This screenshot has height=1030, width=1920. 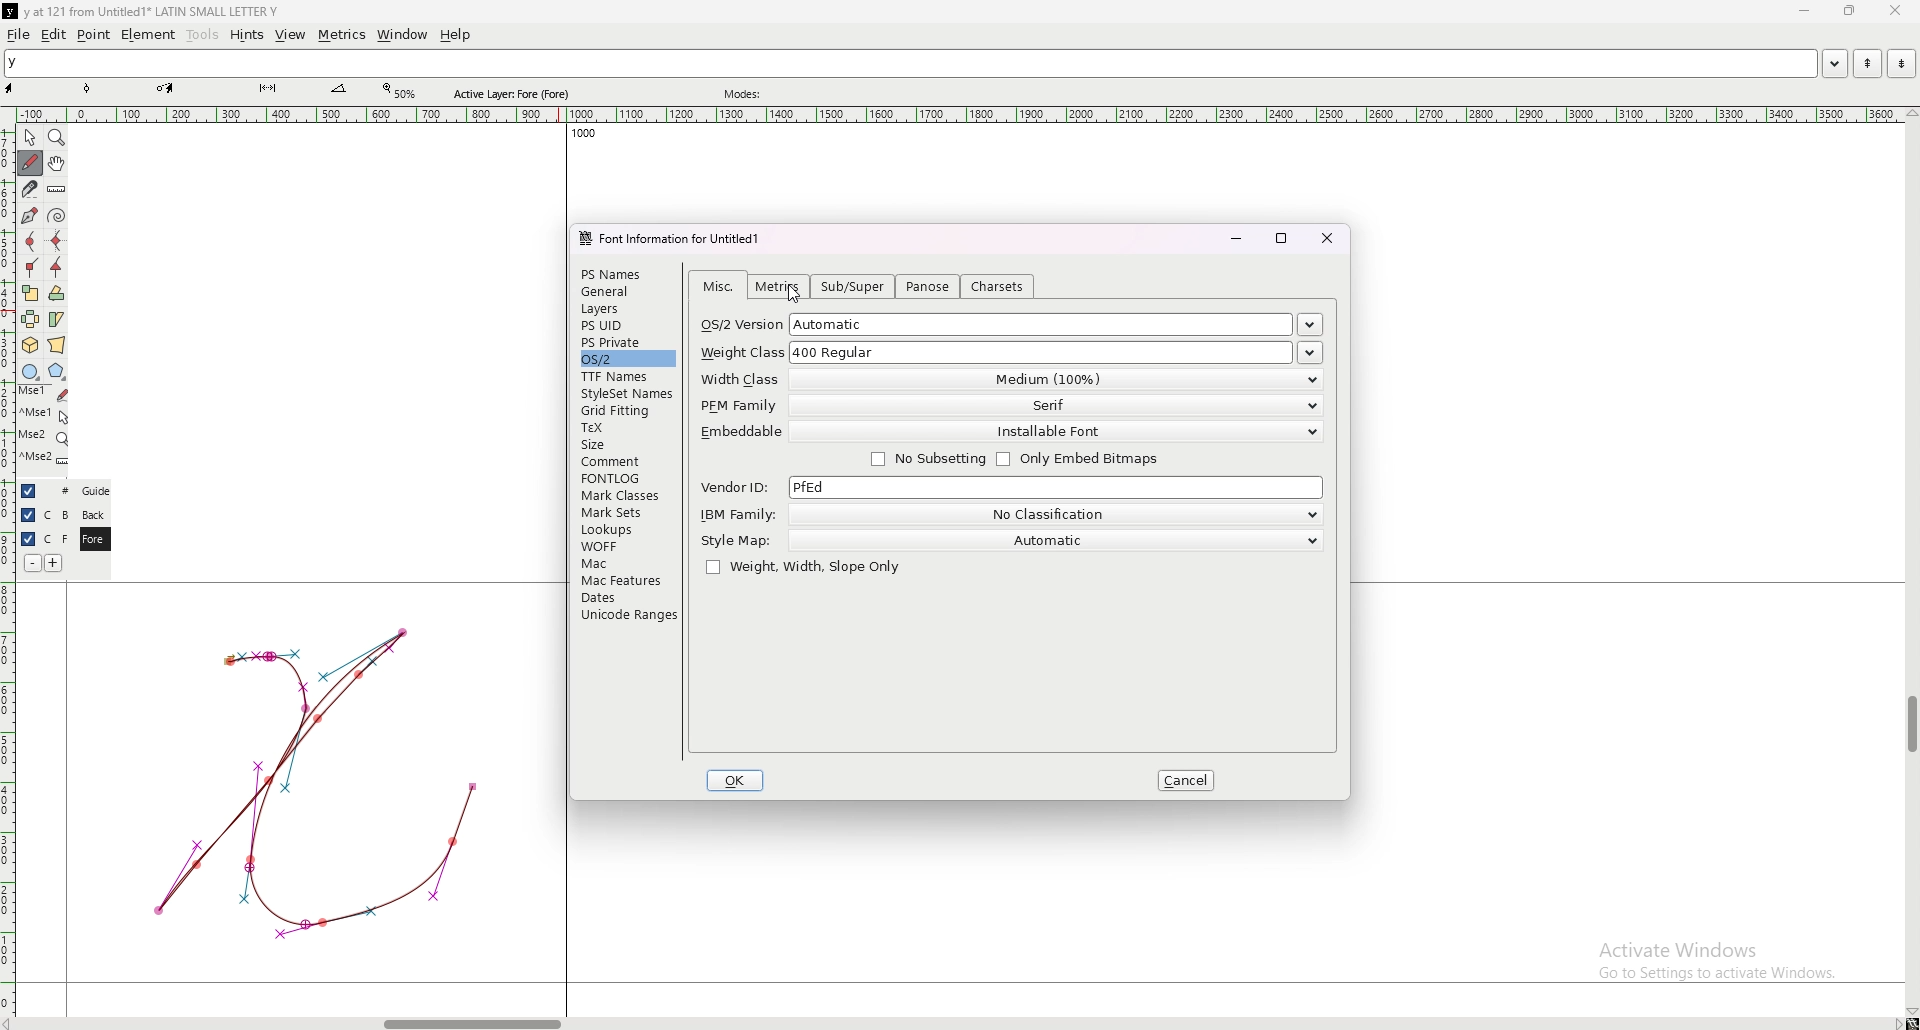 What do you see at coordinates (57, 241) in the screenshot?
I see `add a horizontal or vertical curve point` at bounding box center [57, 241].